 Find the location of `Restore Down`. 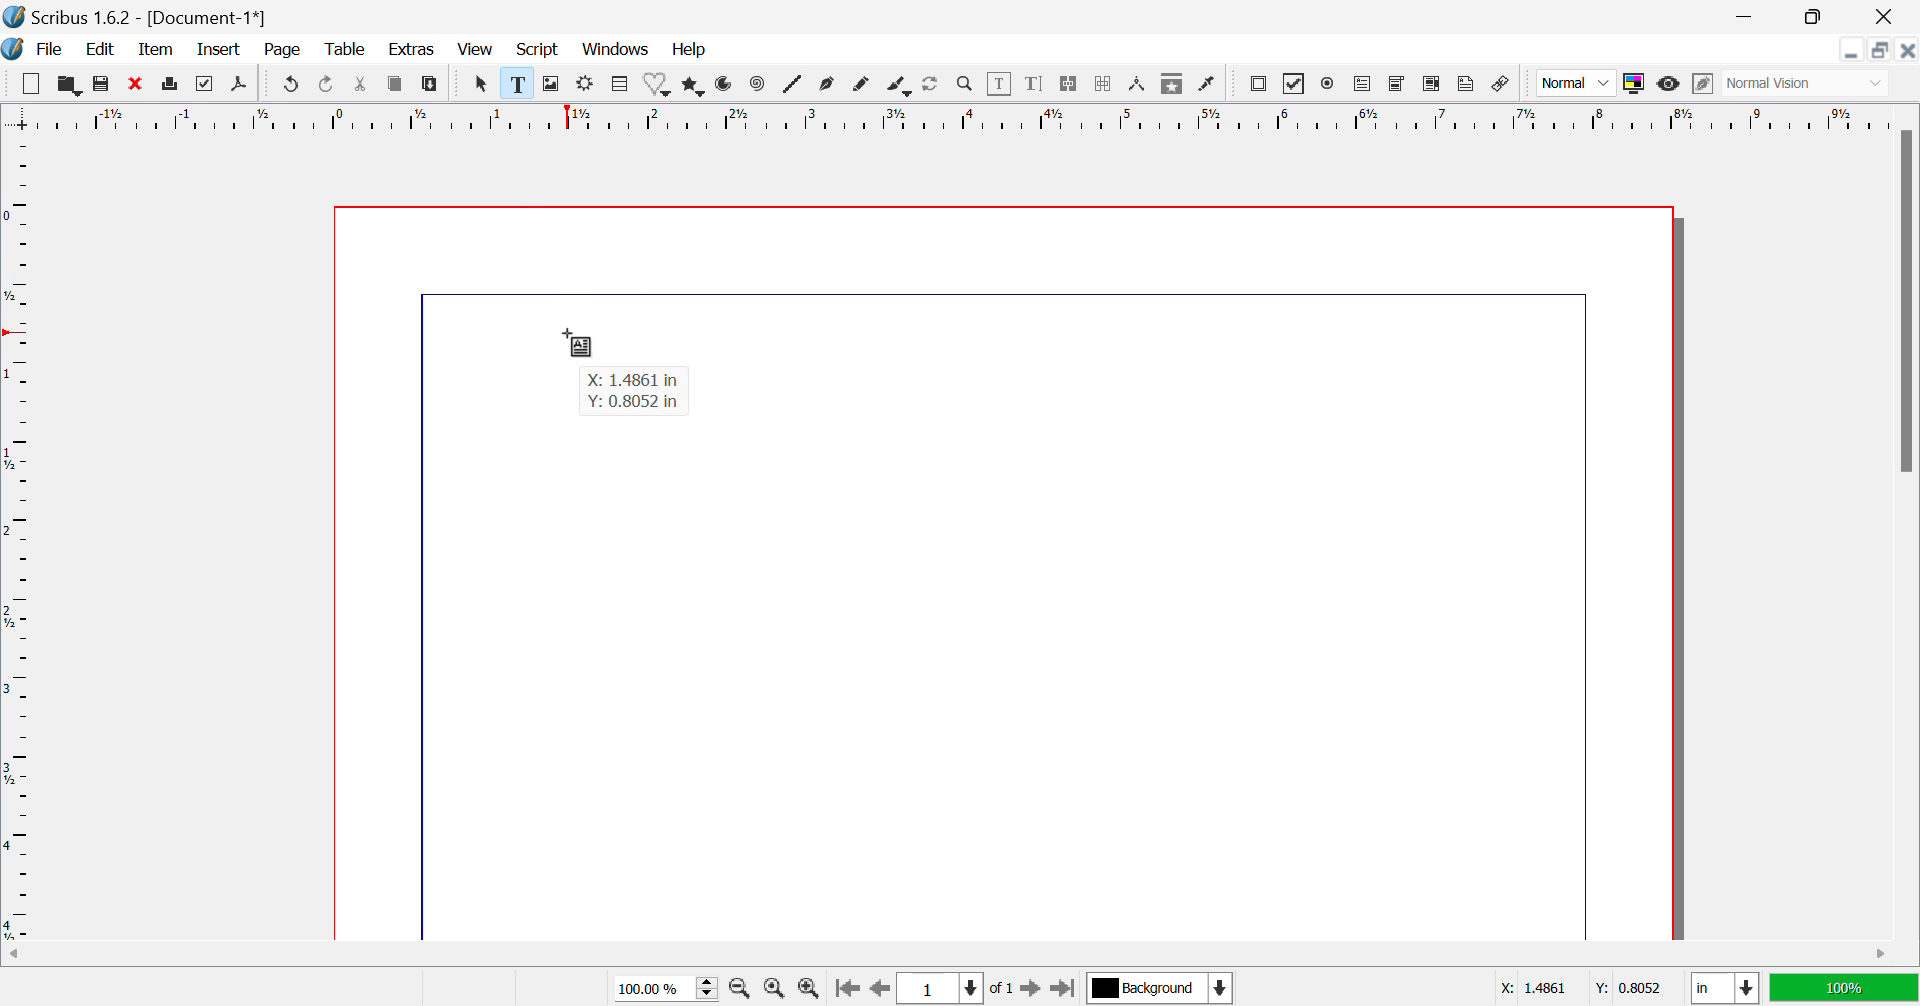

Restore Down is located at coordinates (1750, 15).